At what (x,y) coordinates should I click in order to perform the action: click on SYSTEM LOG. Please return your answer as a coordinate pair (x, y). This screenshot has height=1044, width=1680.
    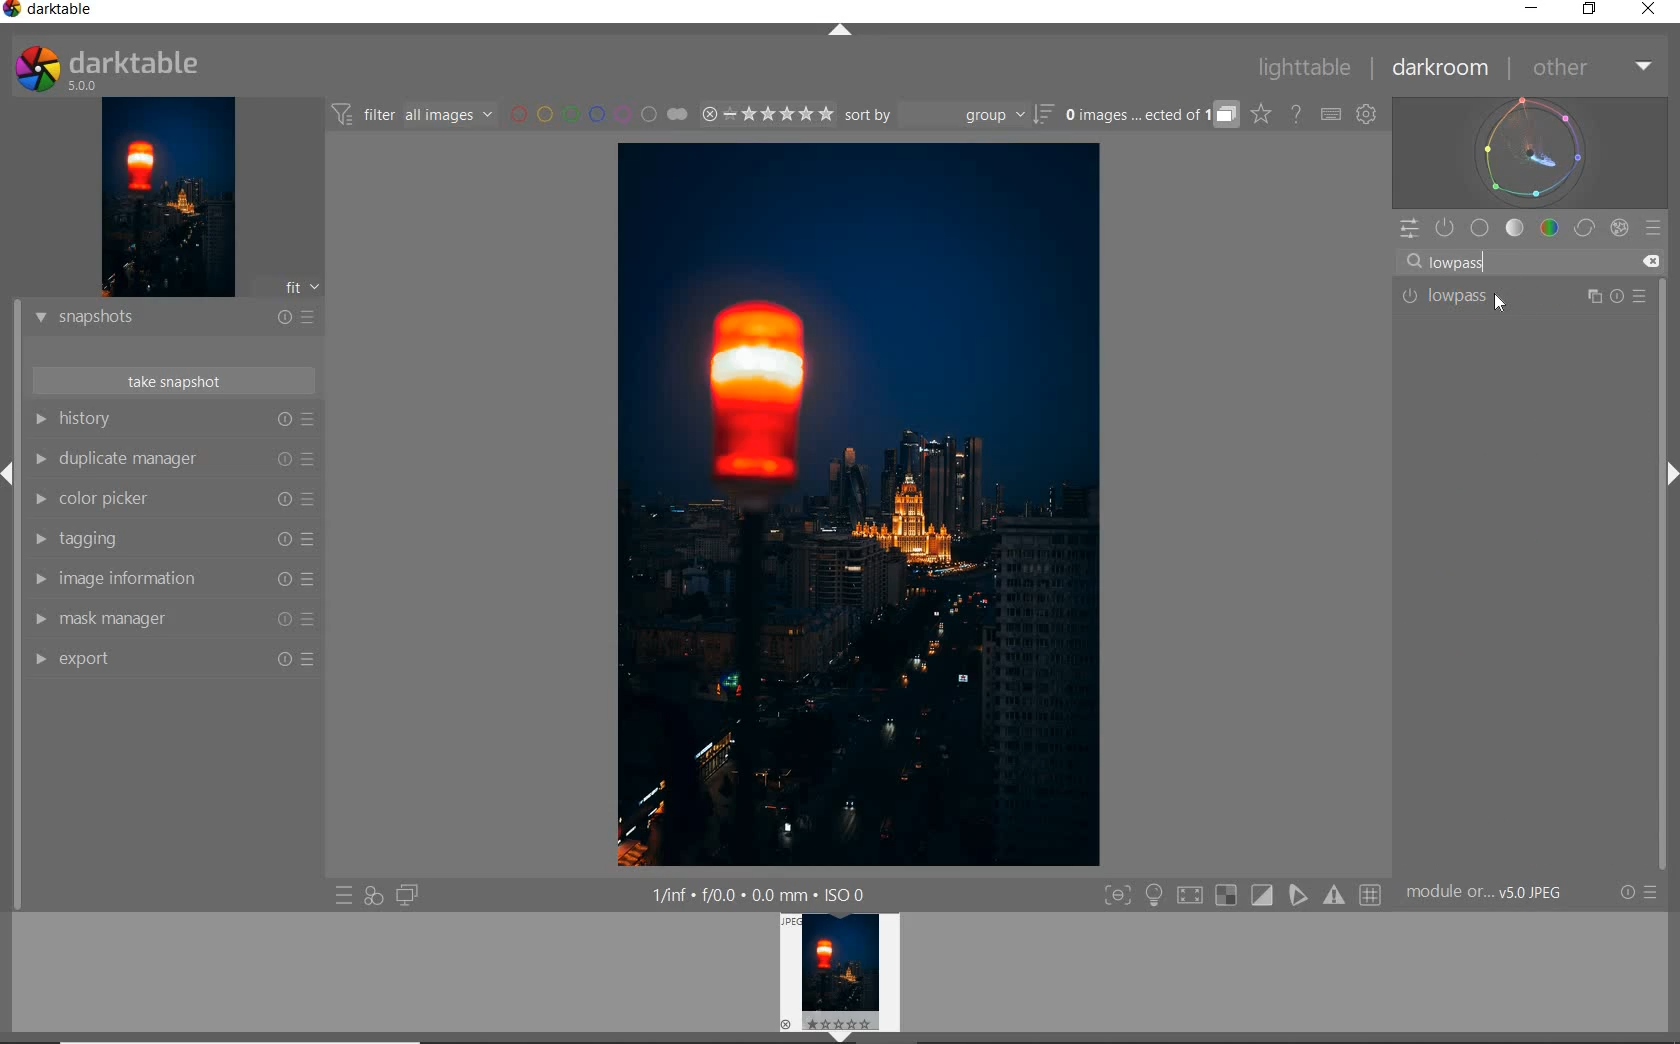
    Looking at the image, I should click on (127, 67).